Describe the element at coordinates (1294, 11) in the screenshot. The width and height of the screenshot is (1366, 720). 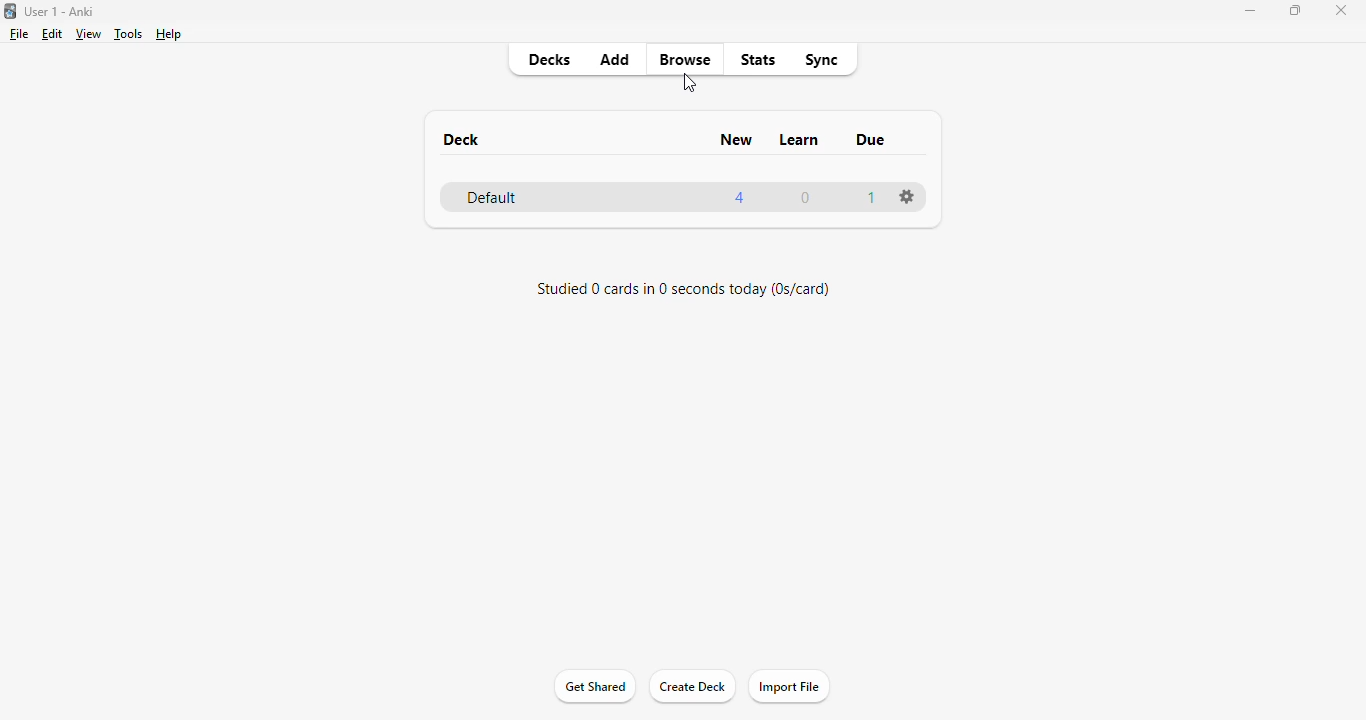
I see `maximize` at that location.